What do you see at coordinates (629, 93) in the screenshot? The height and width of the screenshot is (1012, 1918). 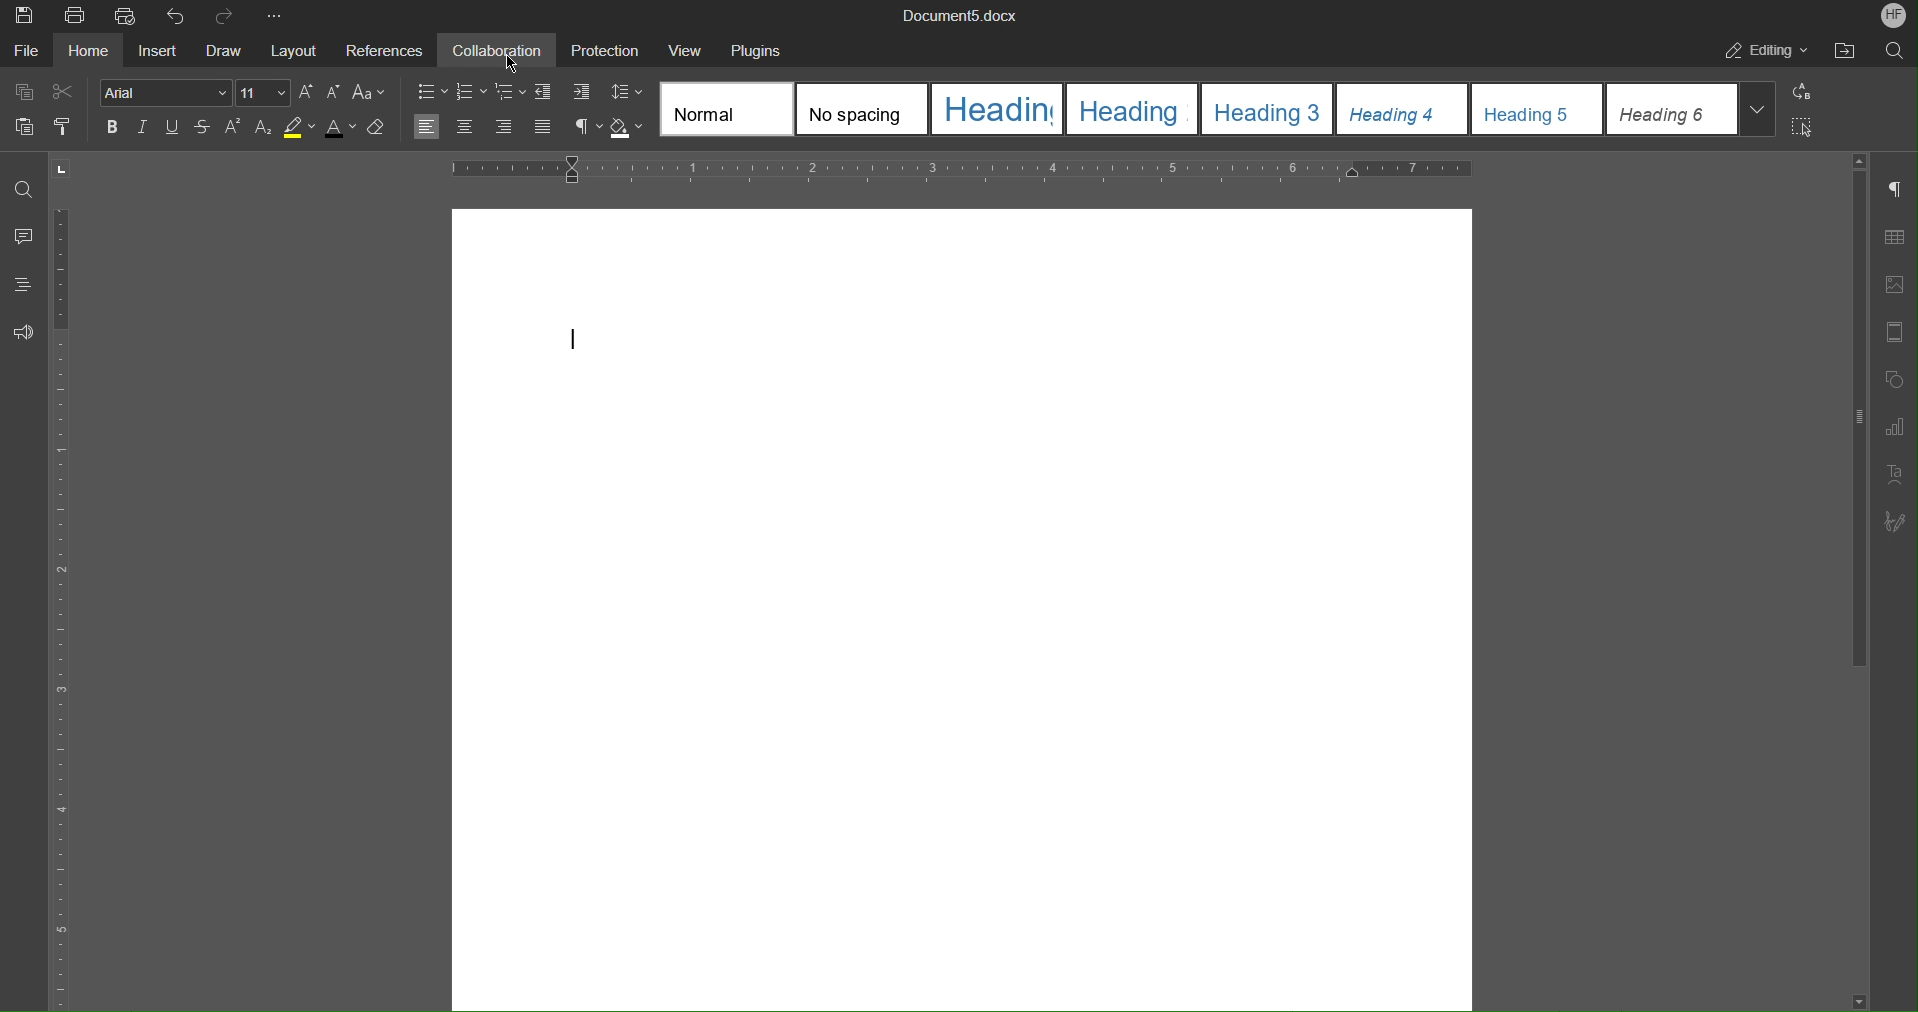 I see `Line Spacing` at bounding box center [629, 93].